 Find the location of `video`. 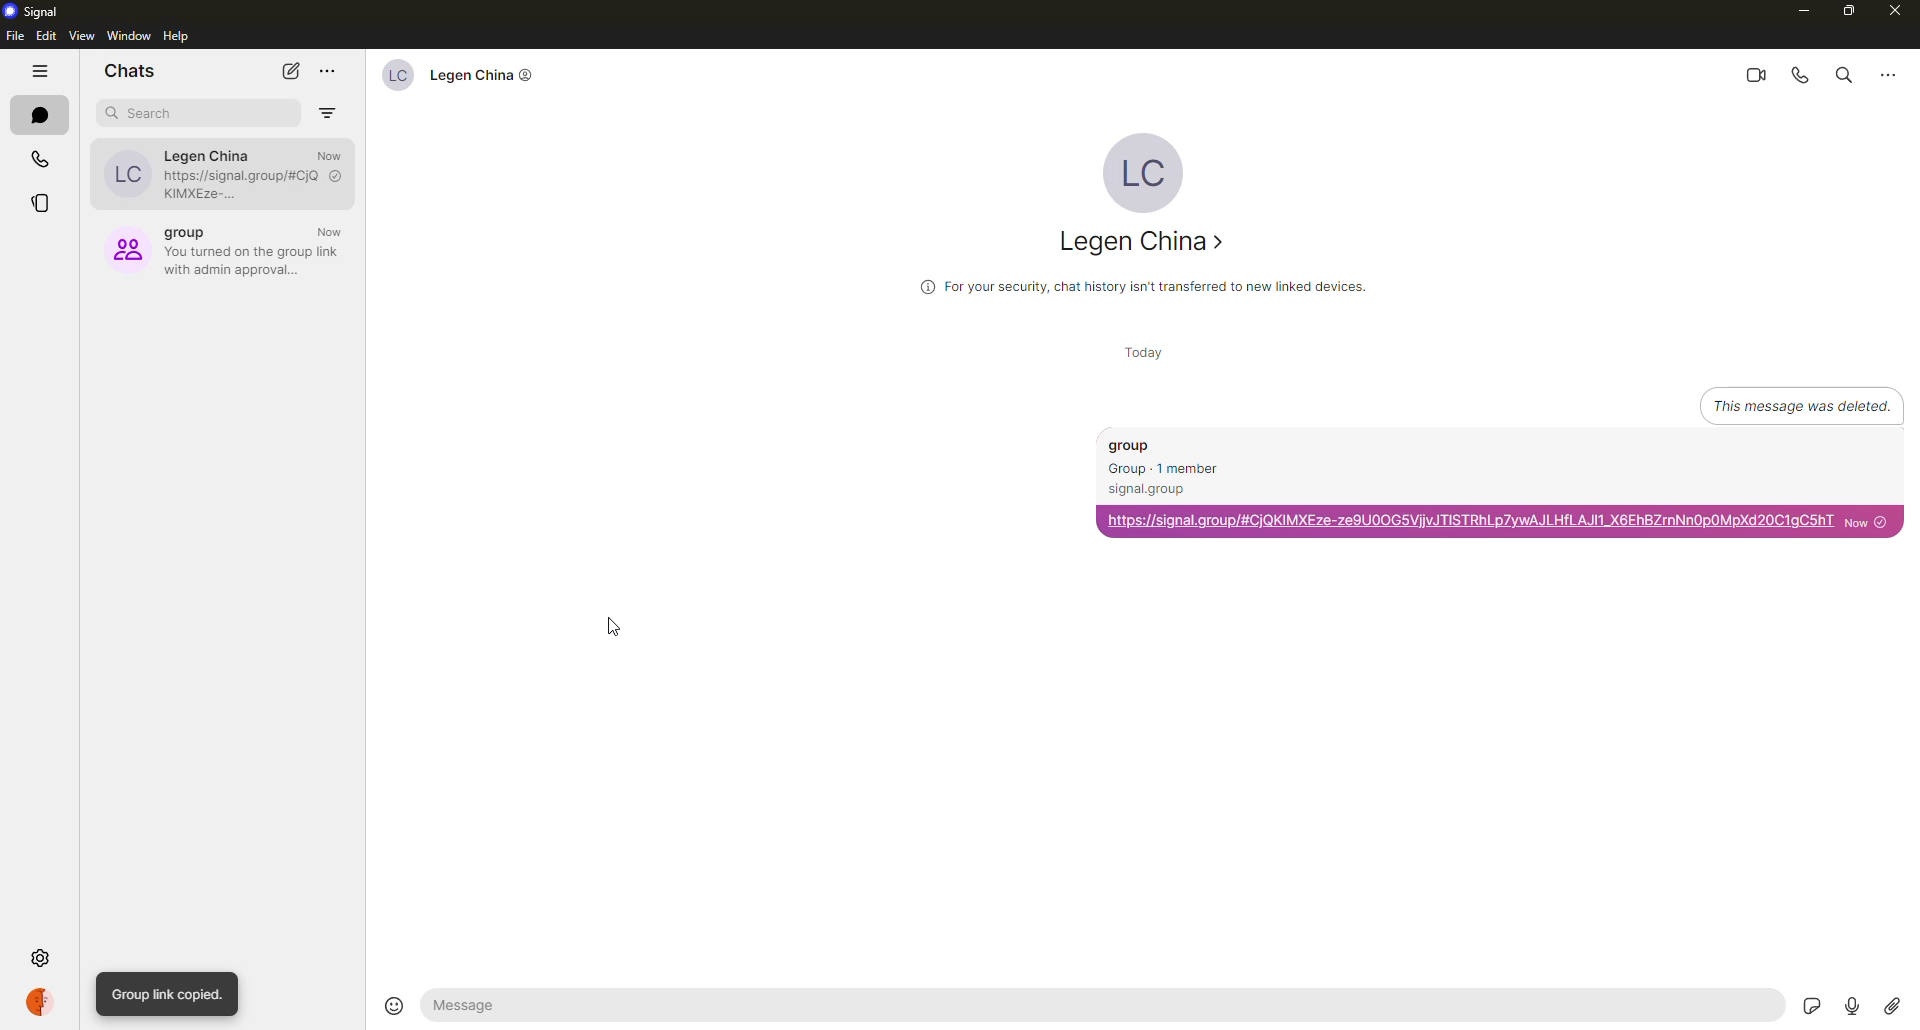

video is located at coordinates (1750, 74).